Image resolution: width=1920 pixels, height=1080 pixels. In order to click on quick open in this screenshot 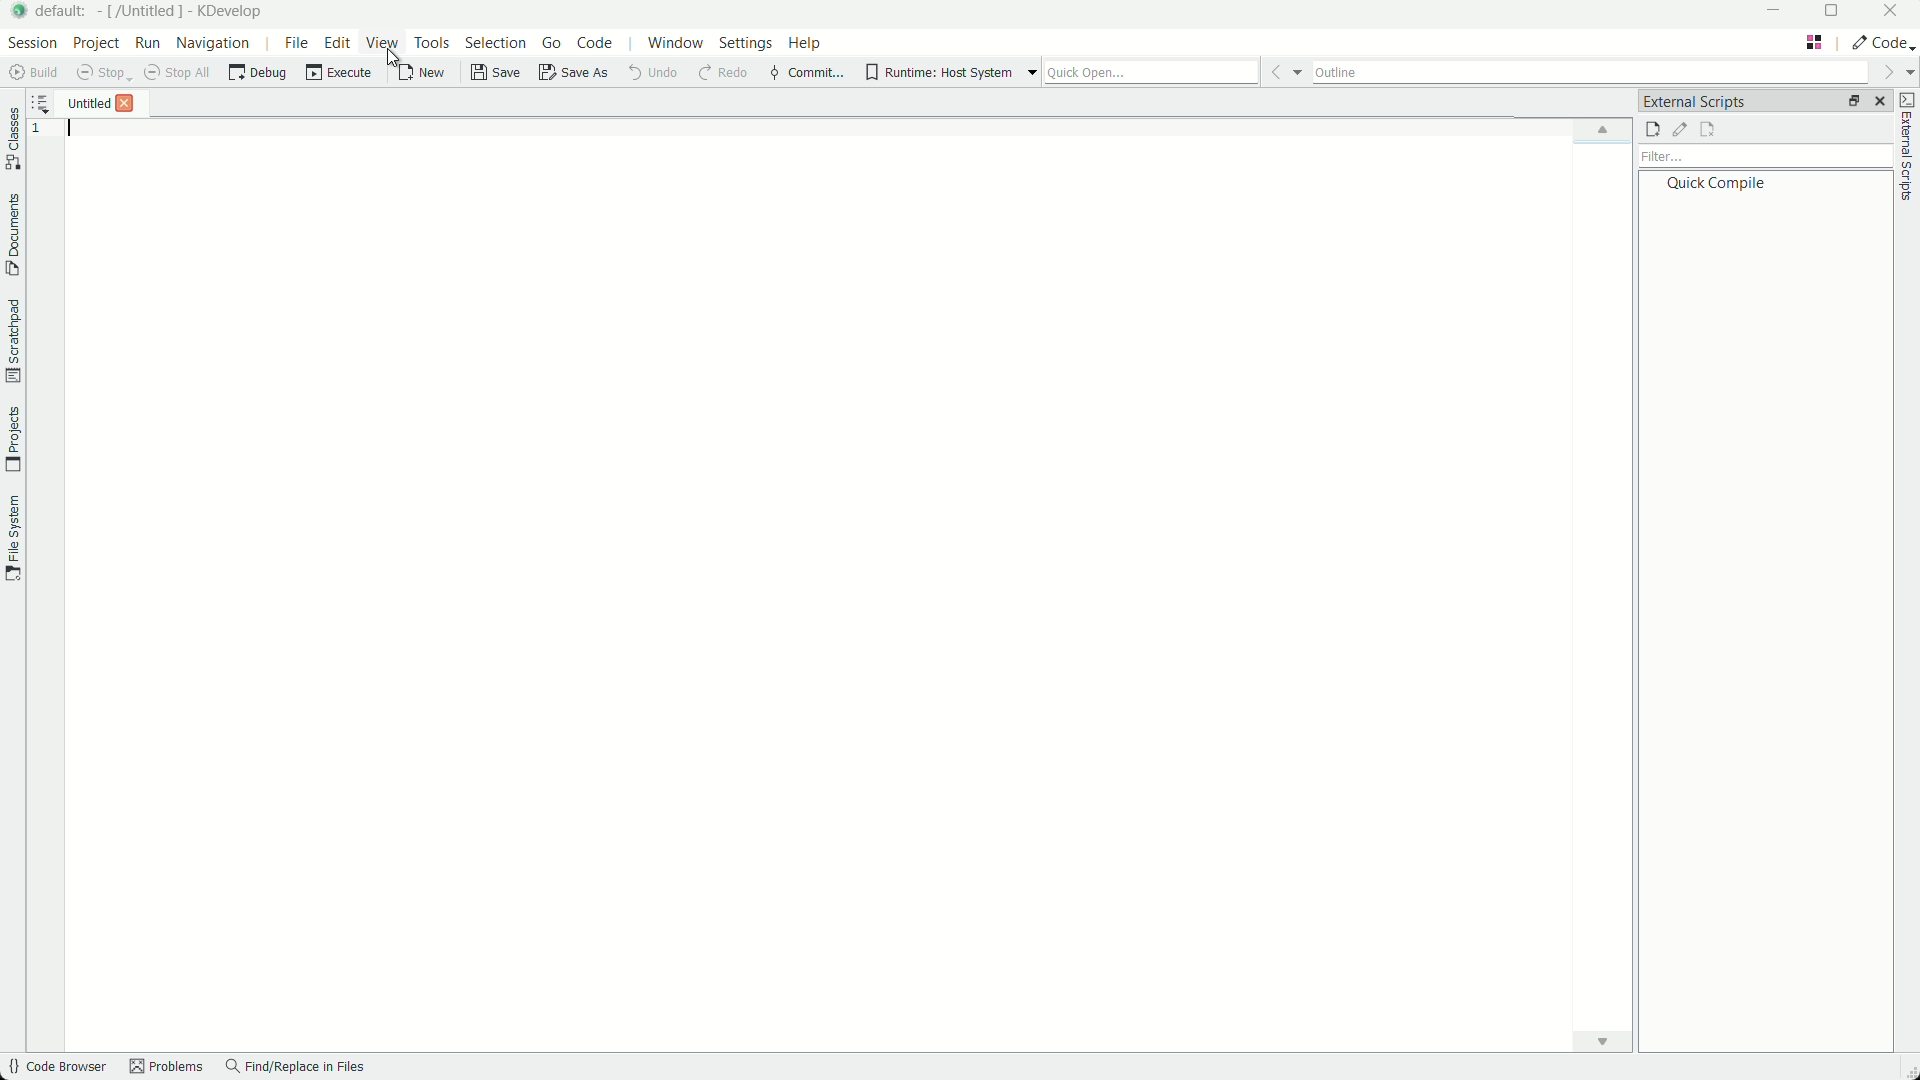, I will do `click(1173, 73)`.